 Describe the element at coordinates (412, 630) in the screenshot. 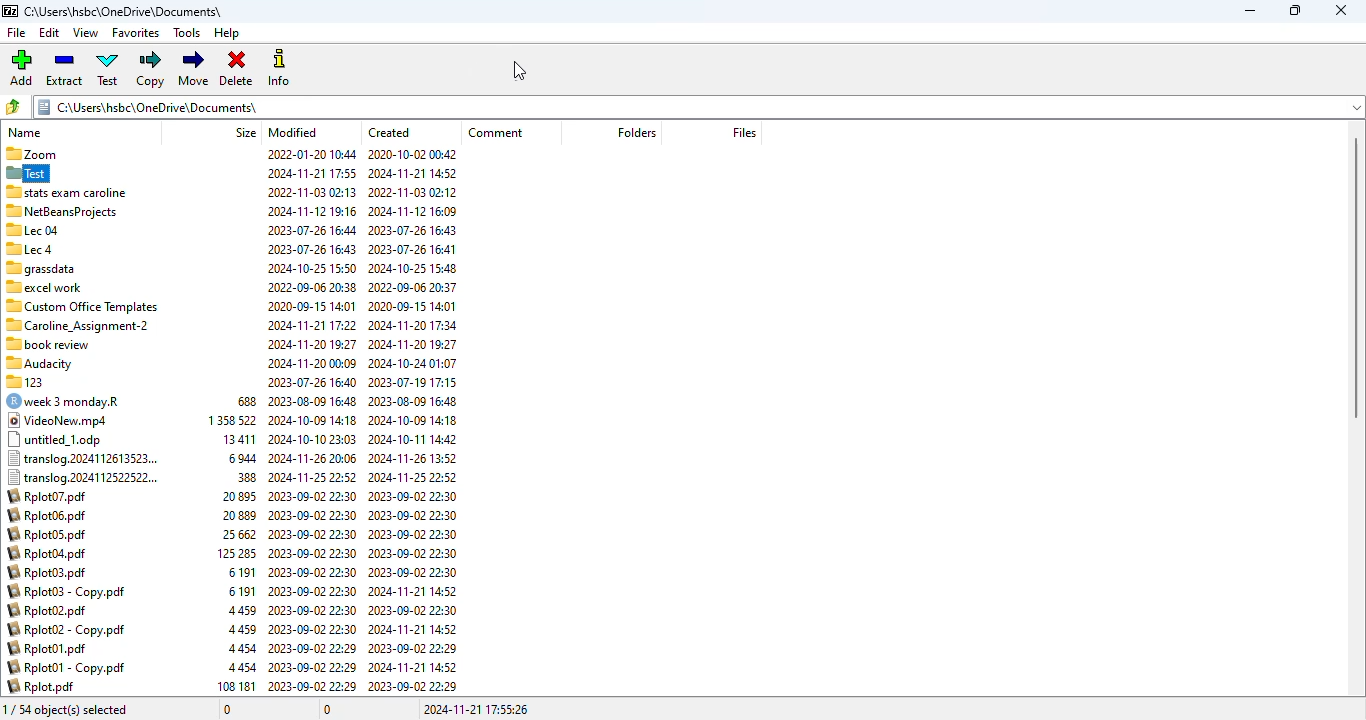

I see `2024-11-21 14:52` at that location.